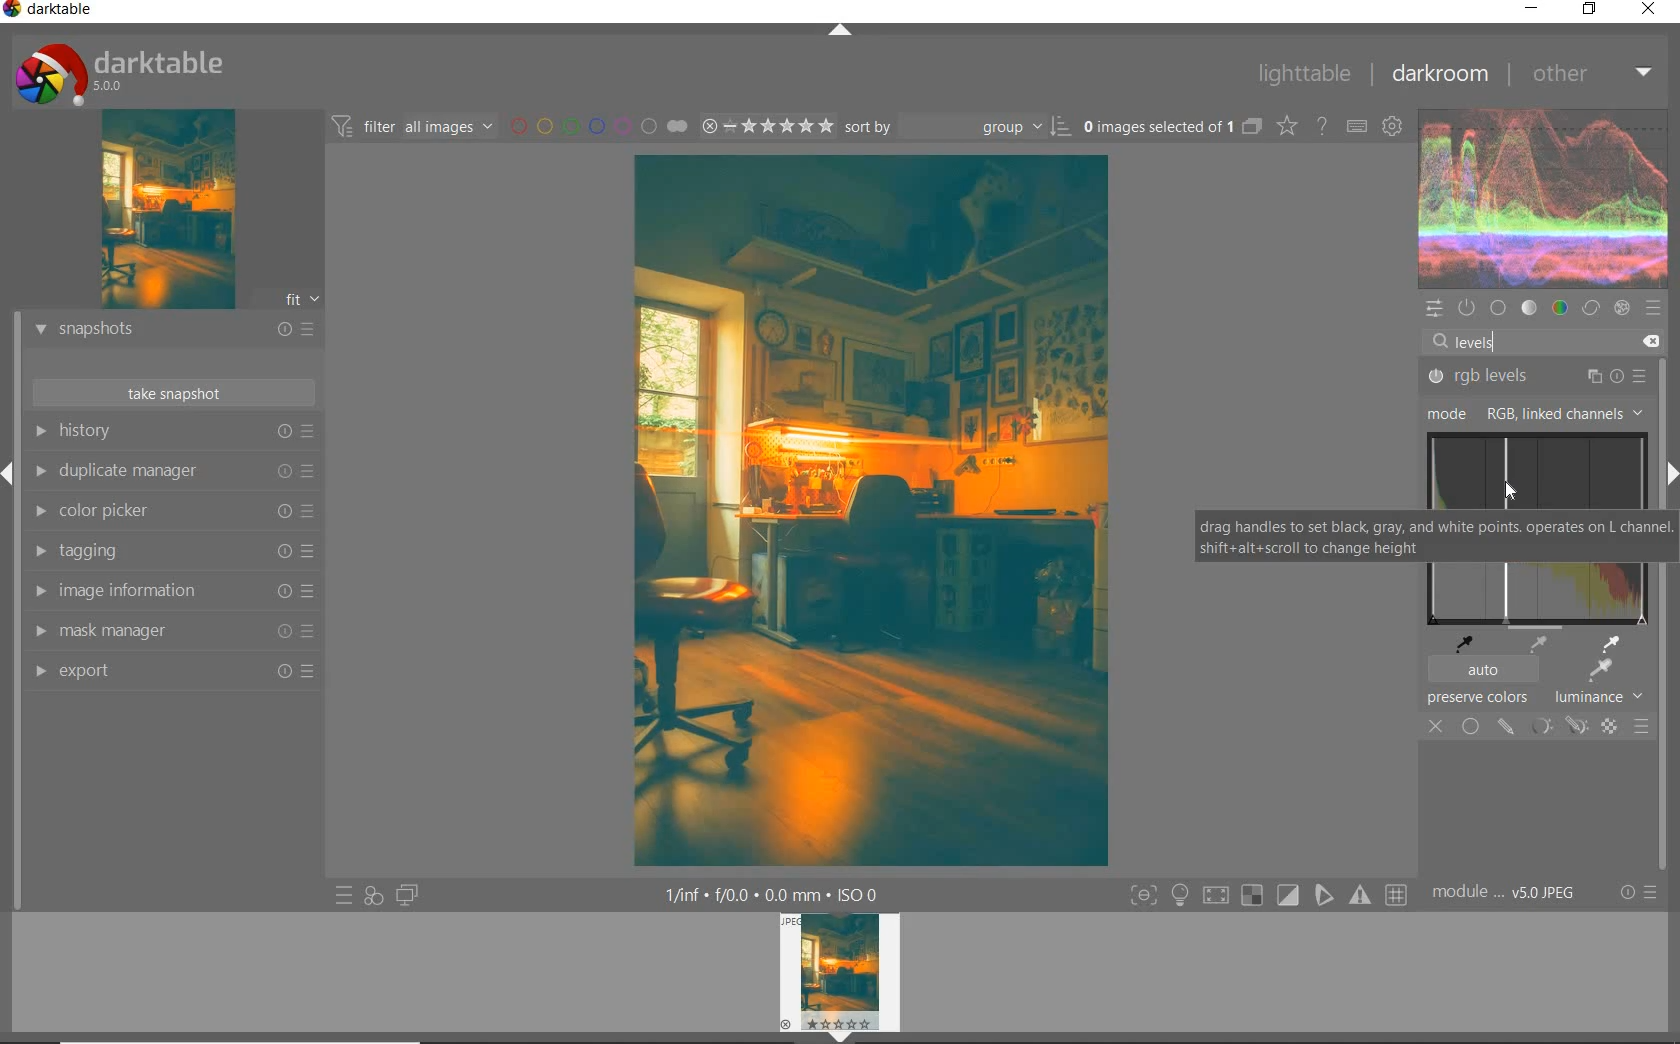  What do you see at coordinates (1652, 342) in the screenshot?
I see `delete` at bounding box center [1652, 342].